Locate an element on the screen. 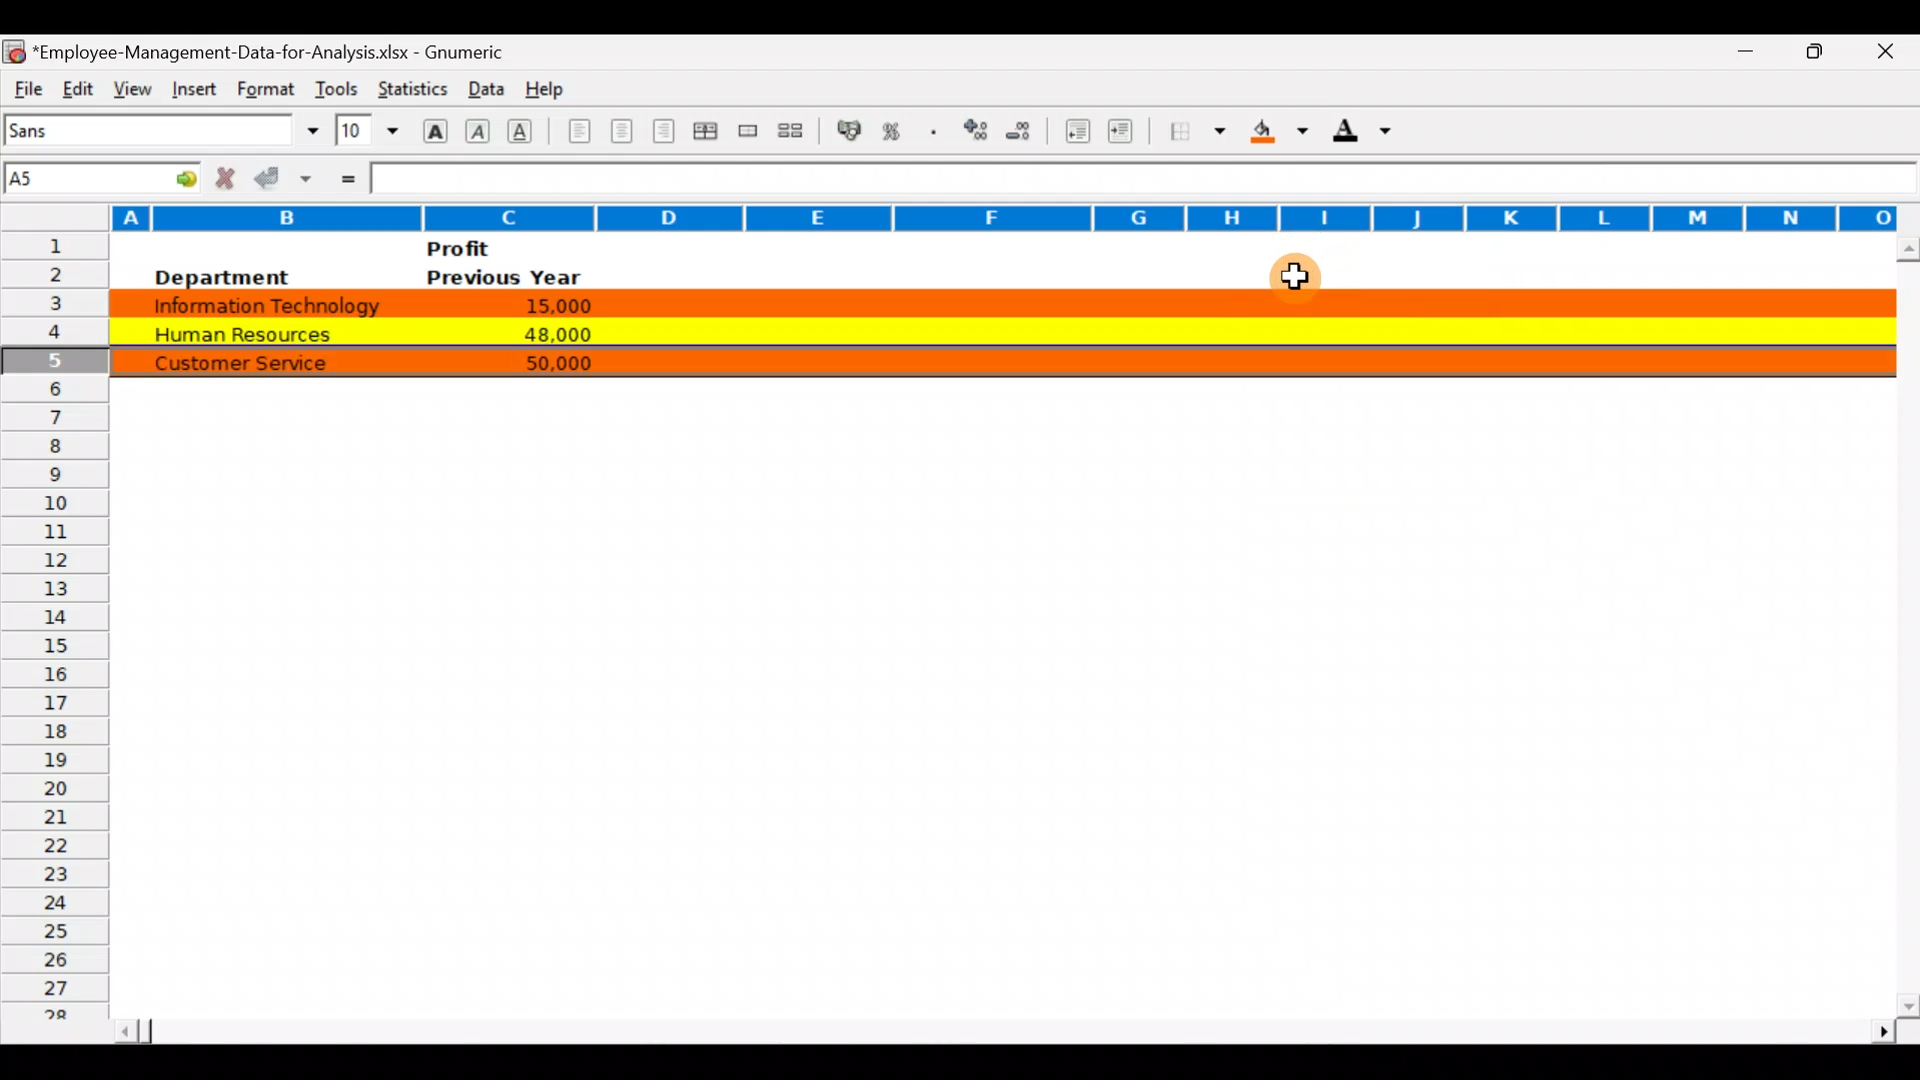 Image resolution: width=1920 pixels, height=1080 pixels. *Employee-Management-Data-for-Analysis.xlsx - Gnumeric is located at coordinates (281, 49).